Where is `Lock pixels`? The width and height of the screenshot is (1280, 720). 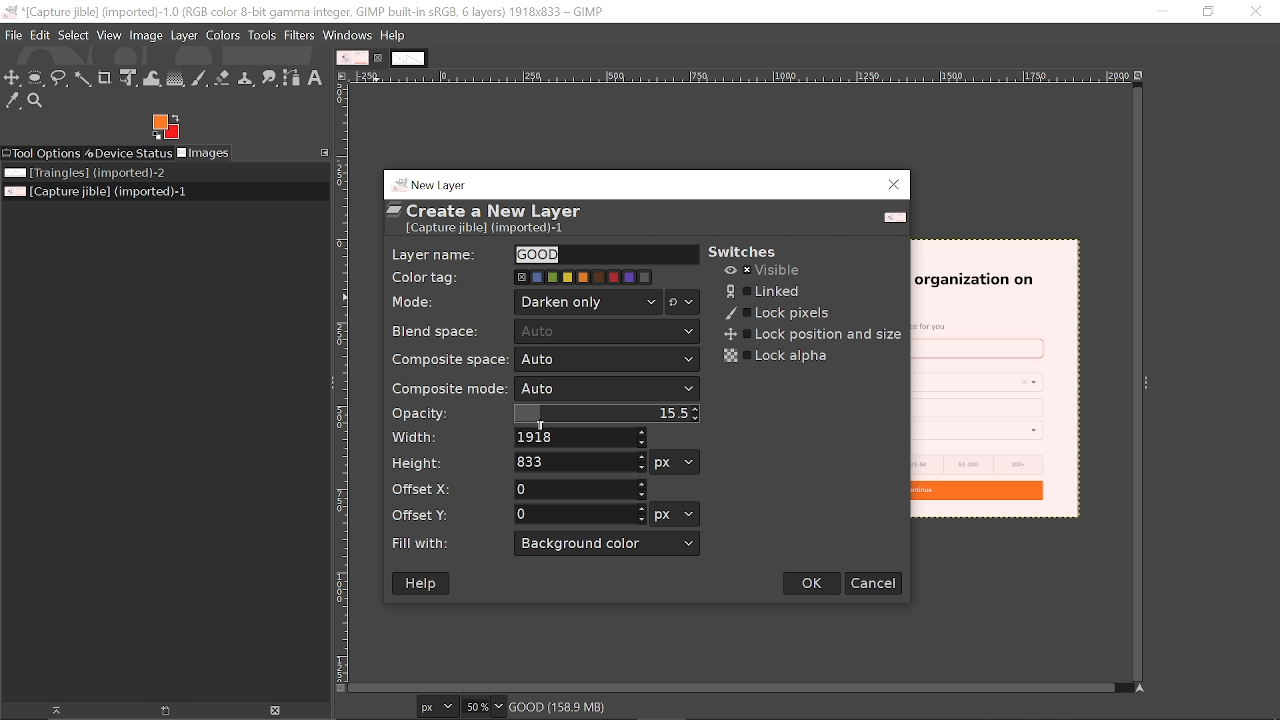 Lock pixels is located at coordinates (778, 314).